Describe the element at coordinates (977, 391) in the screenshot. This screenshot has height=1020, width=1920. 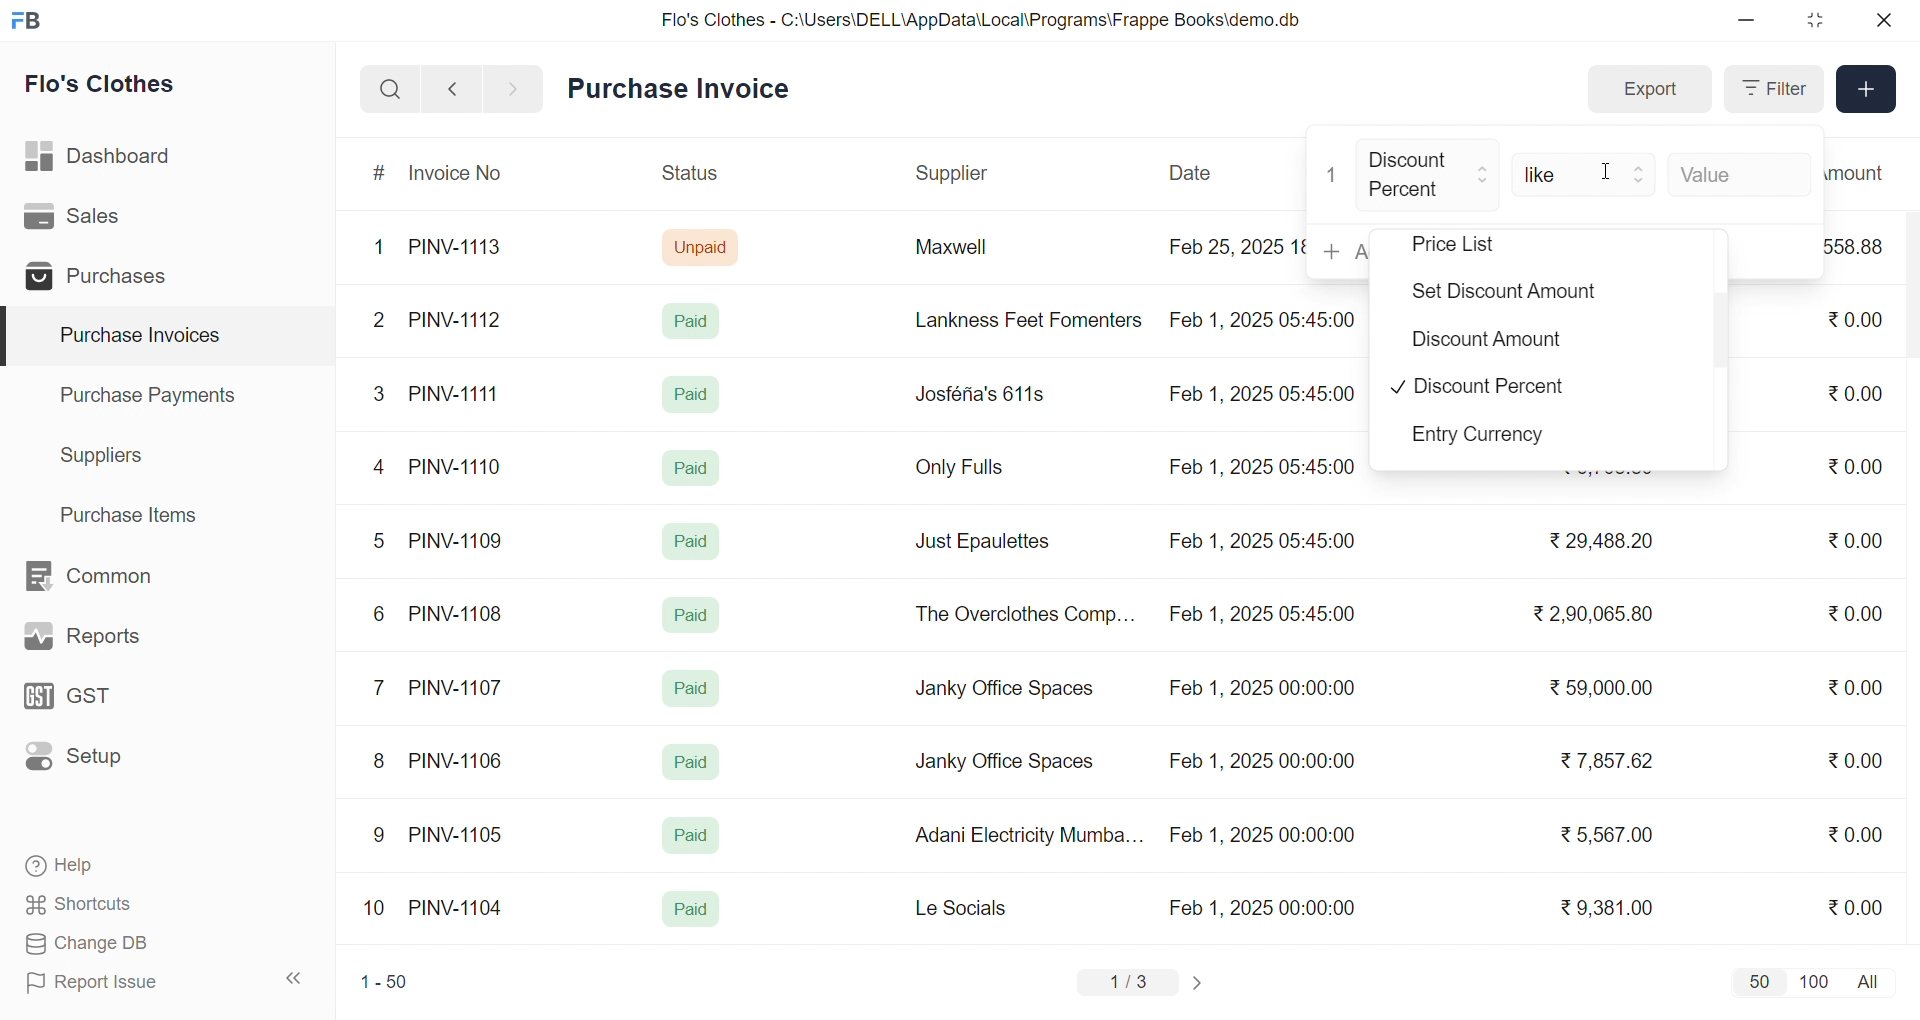
I see `Josféria's 611s` at that location.